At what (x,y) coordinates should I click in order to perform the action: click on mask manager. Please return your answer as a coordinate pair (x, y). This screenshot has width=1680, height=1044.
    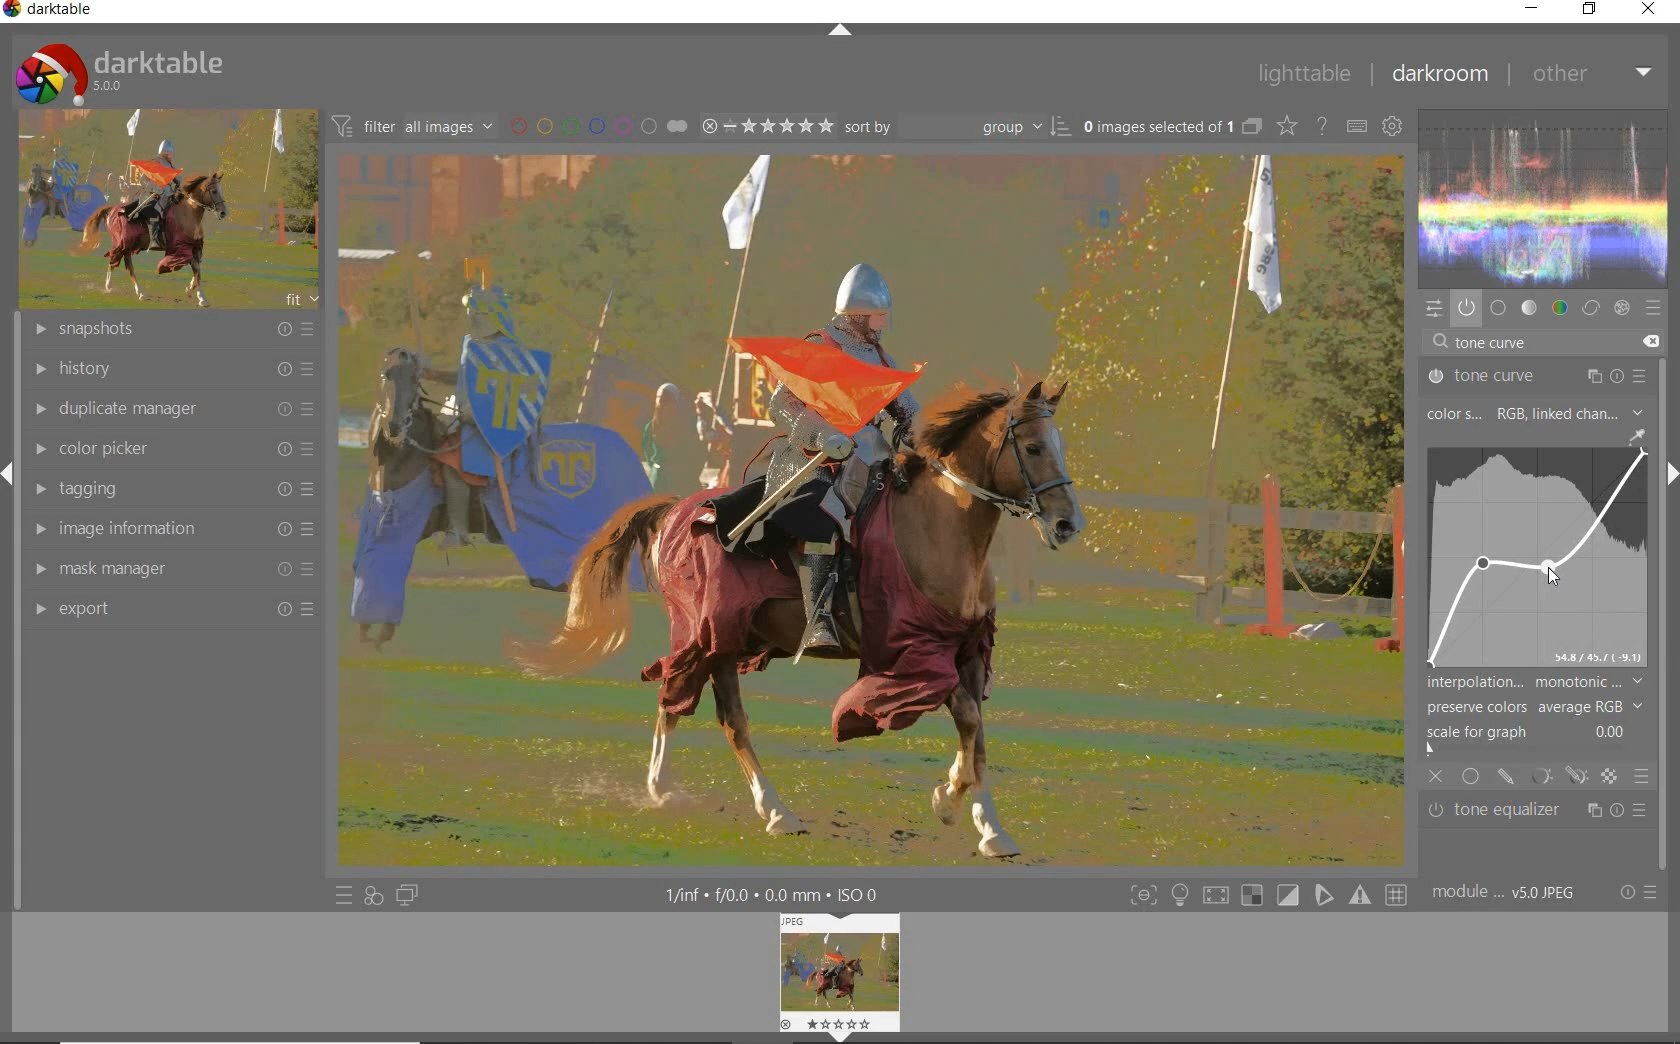
    Looking at the image, I should click on (169, 571).